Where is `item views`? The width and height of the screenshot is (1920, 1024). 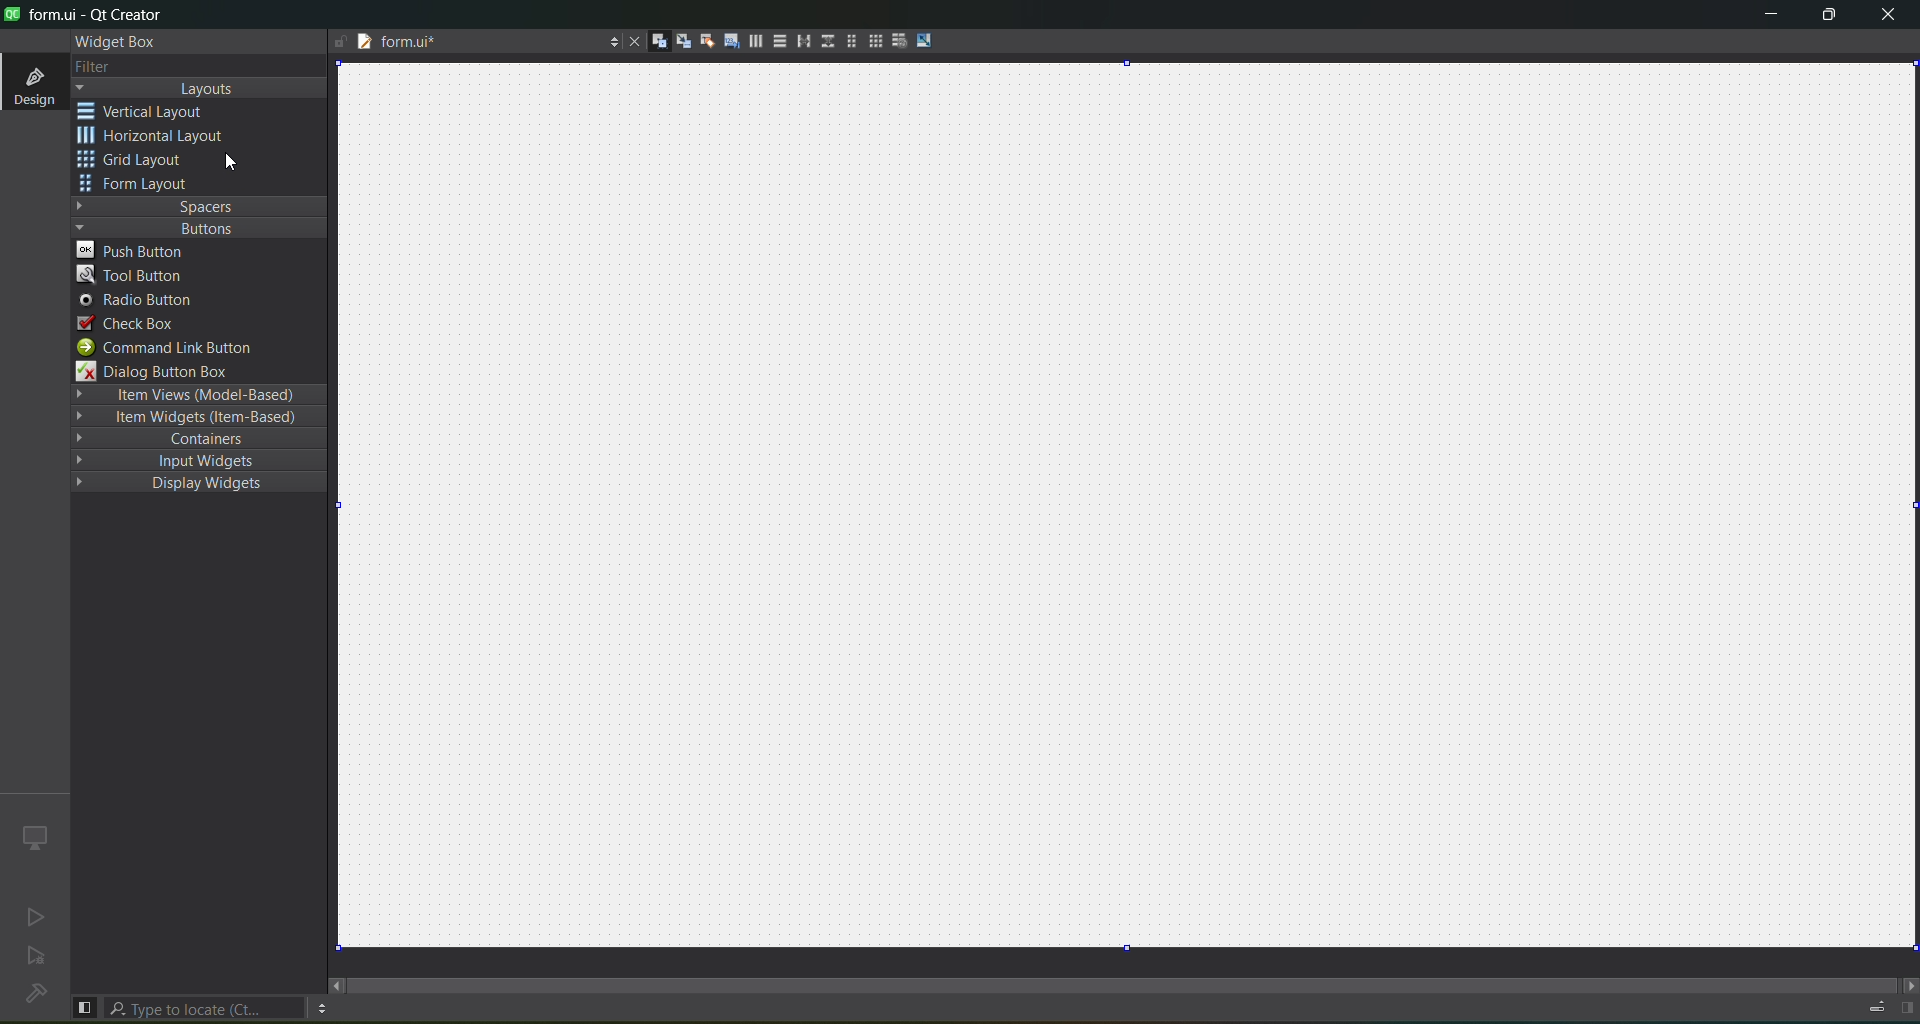
item views is located at coordinates (196, 394).